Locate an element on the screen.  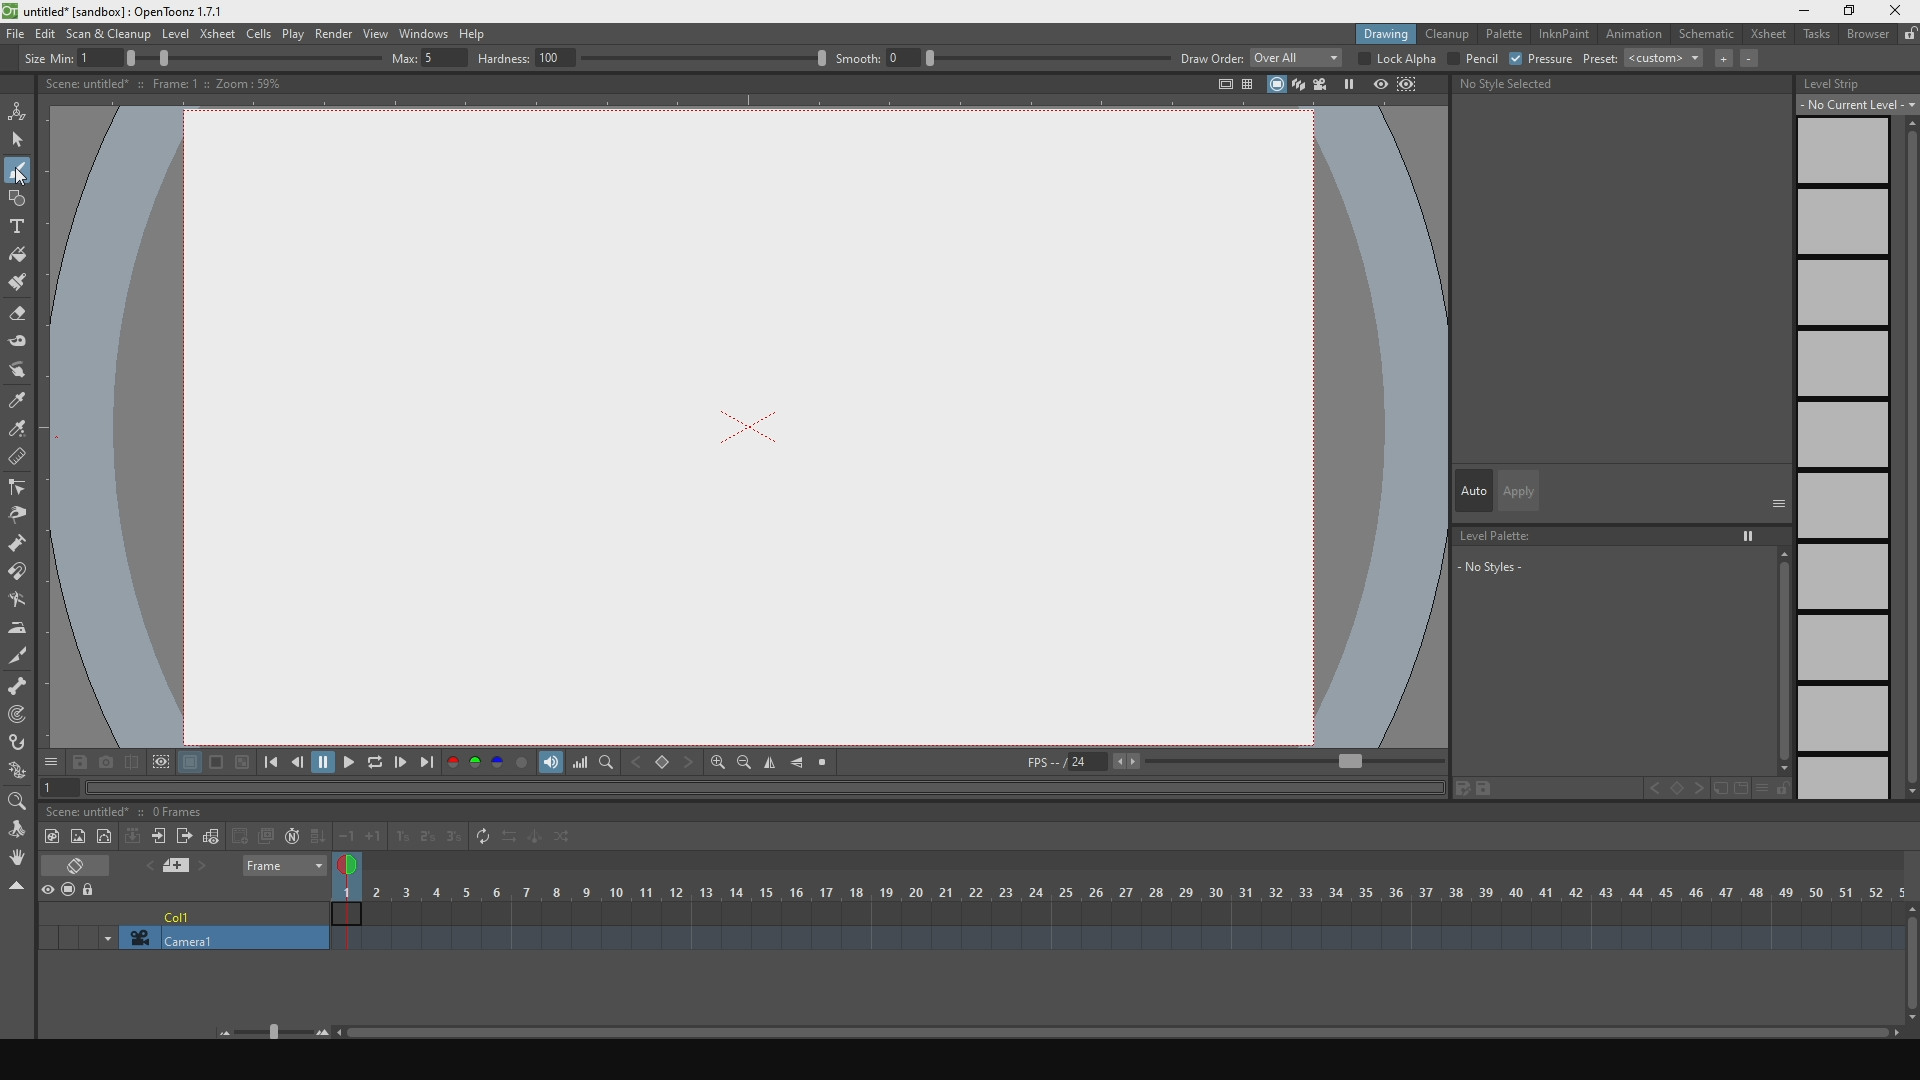
skip to the next point is located at coordinates (430, 764).